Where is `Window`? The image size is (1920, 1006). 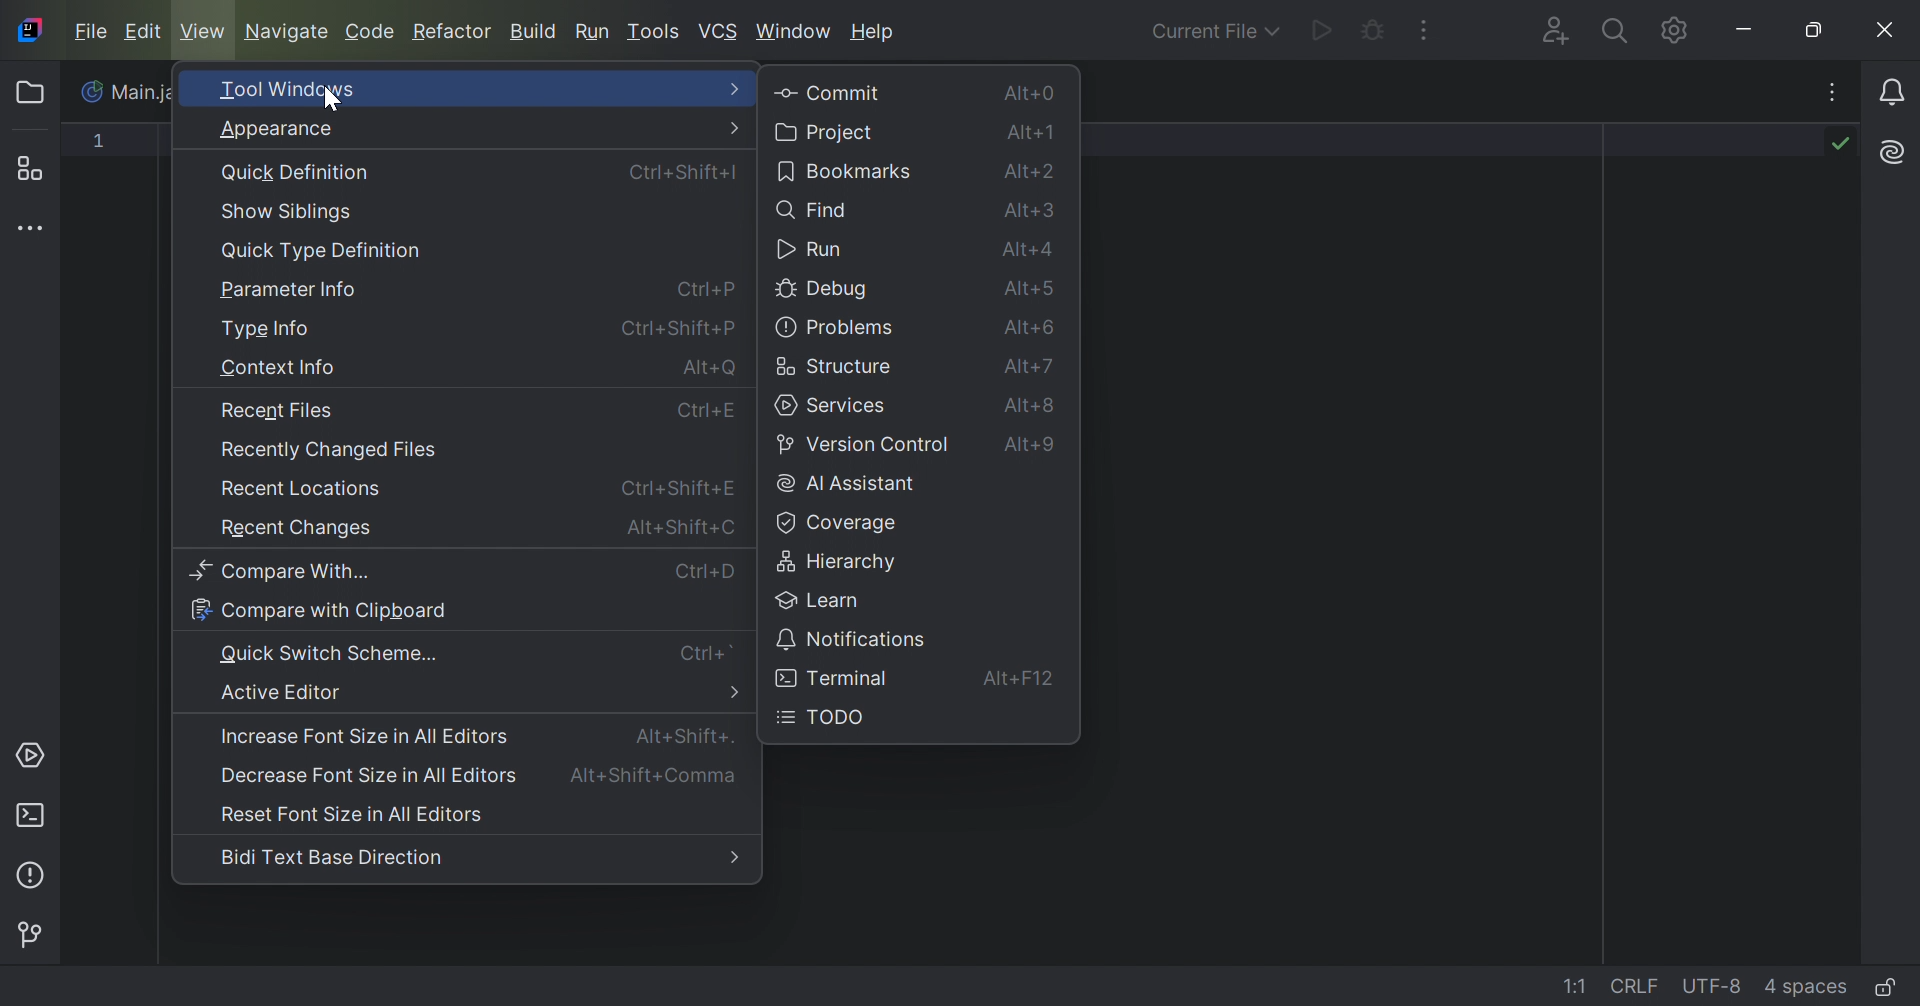
Window is located at coordinates (796, 30).